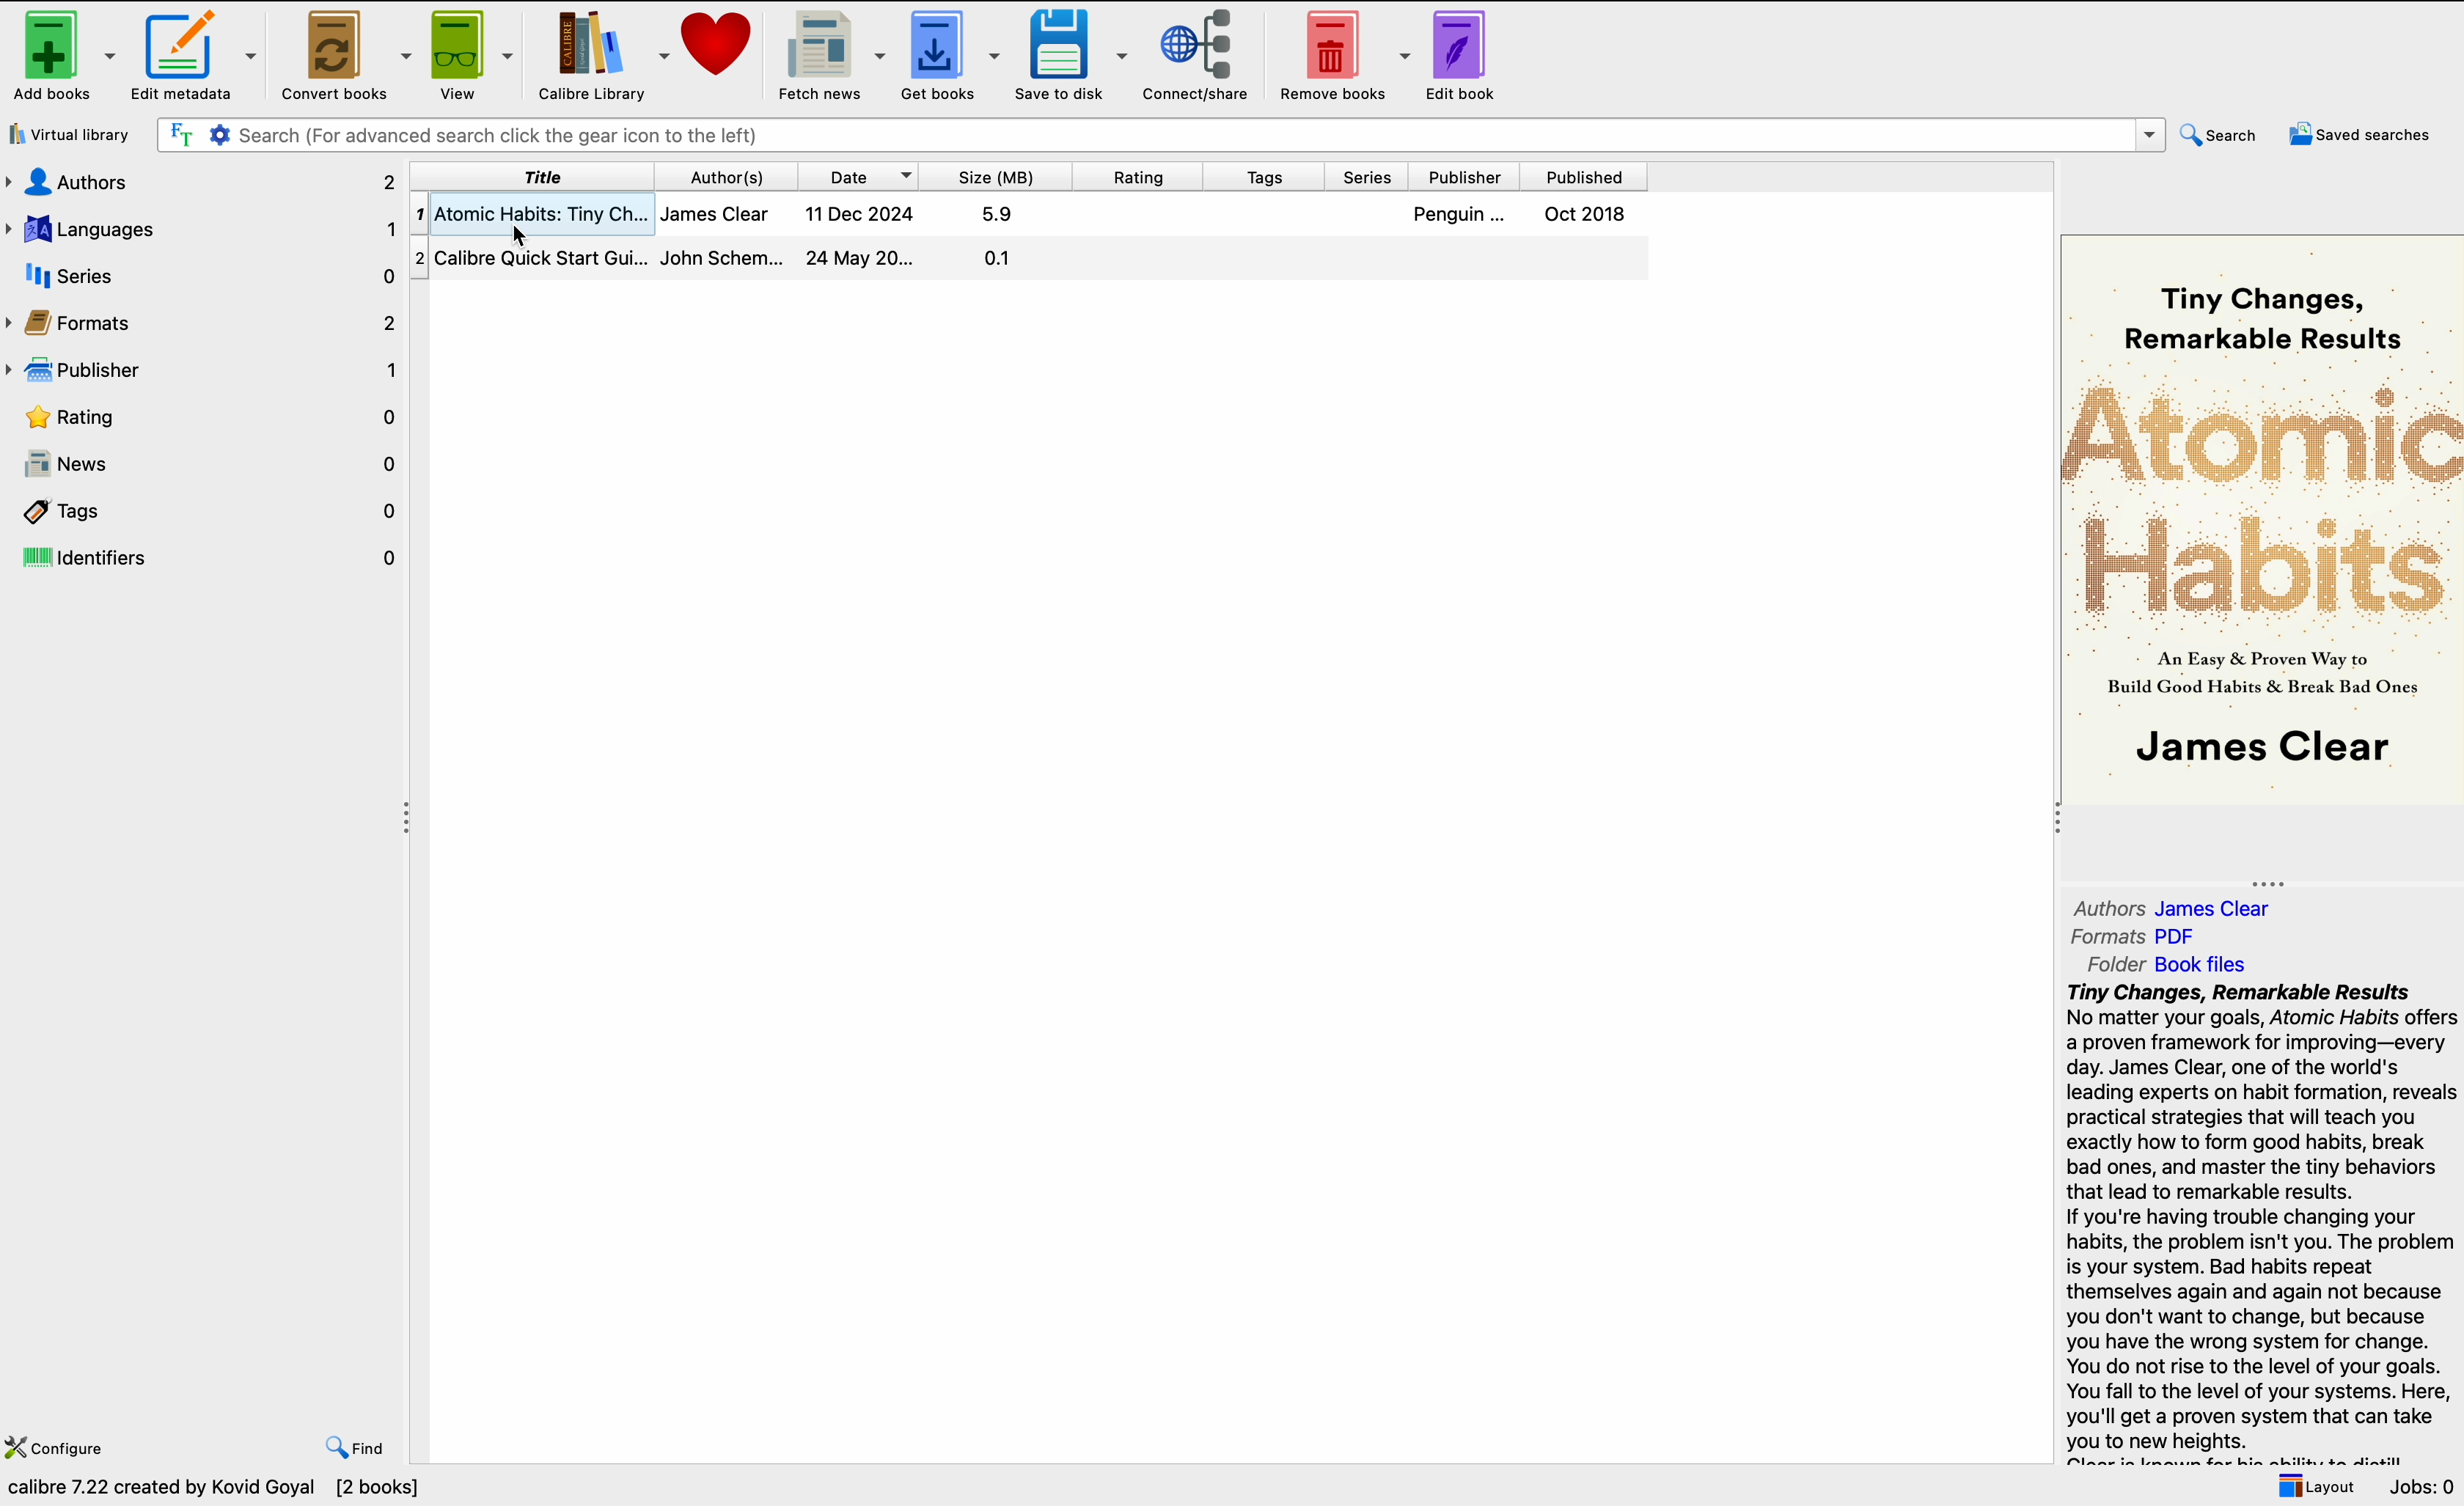 The width and height of the screenshot is (2464, 1506). Describe the element at coordinates (528, 240) in the screenshot. I see `cursor` at that location.